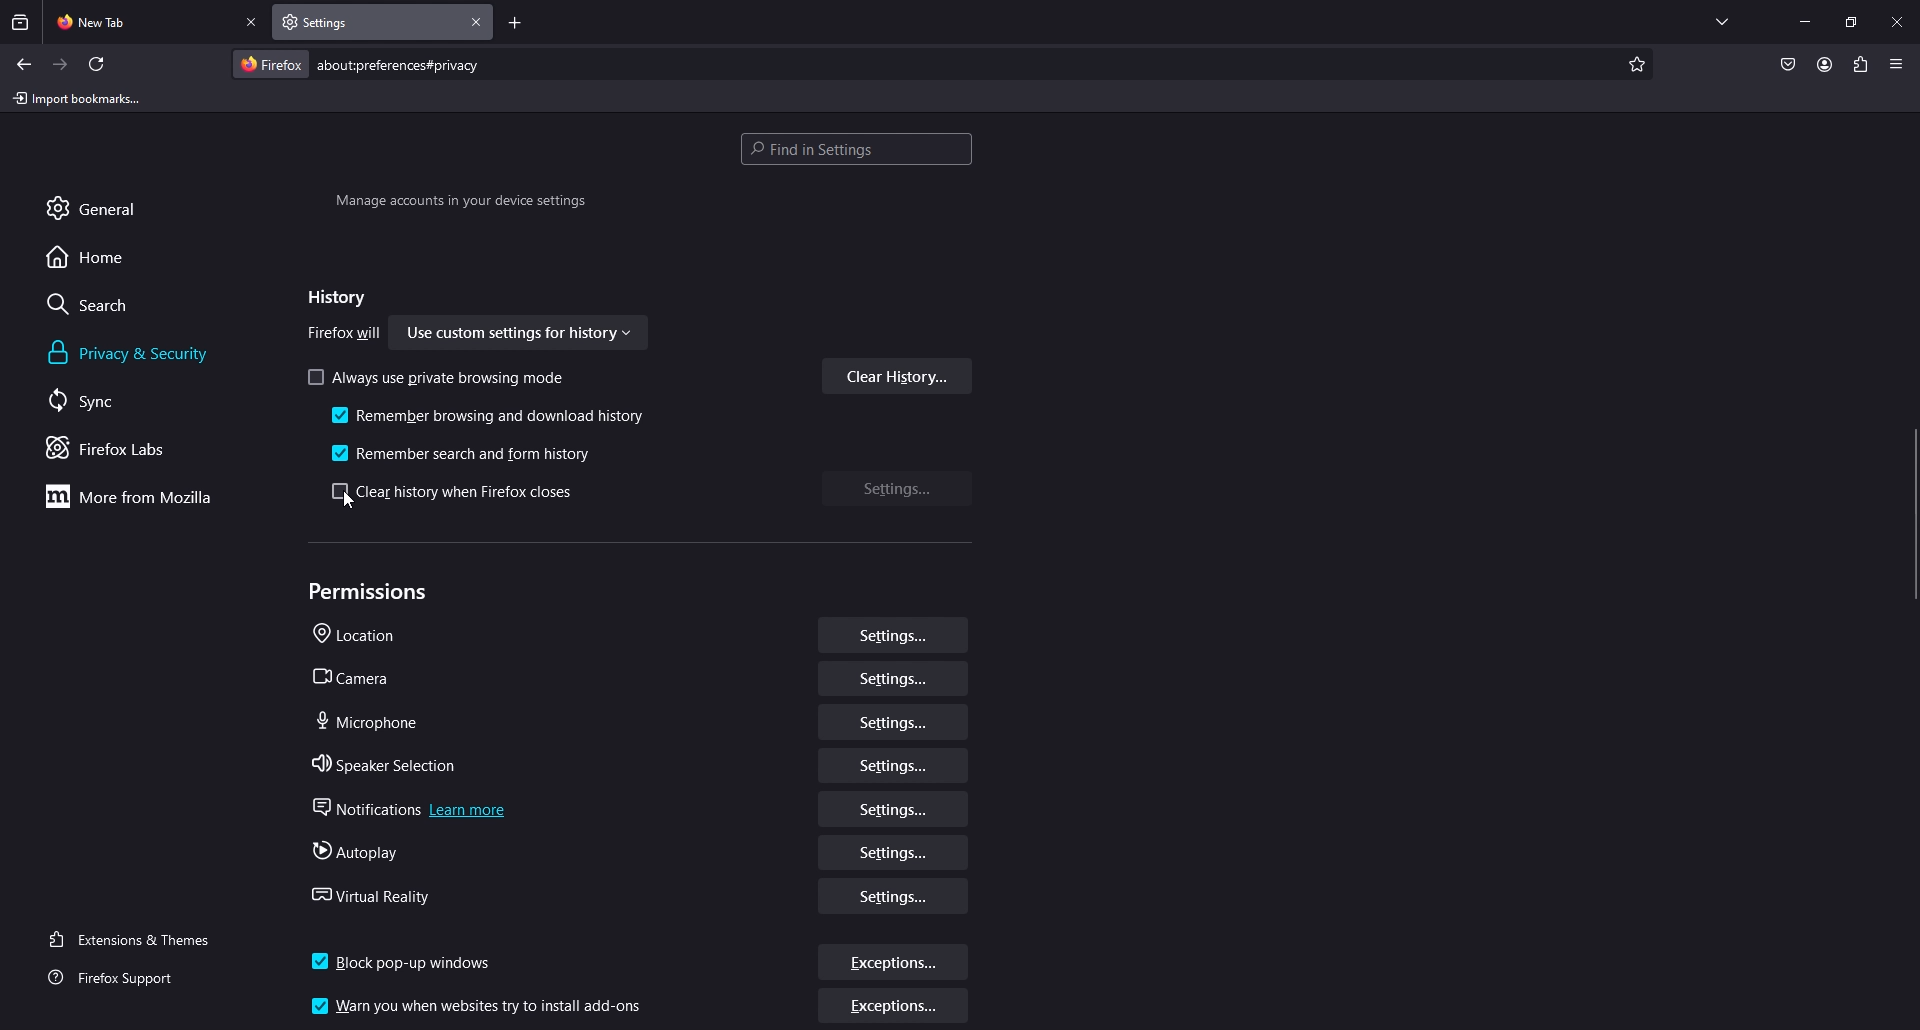  Describe the element at coordinates (342, 21) in the screenshot. I see `settings tab` at that location.